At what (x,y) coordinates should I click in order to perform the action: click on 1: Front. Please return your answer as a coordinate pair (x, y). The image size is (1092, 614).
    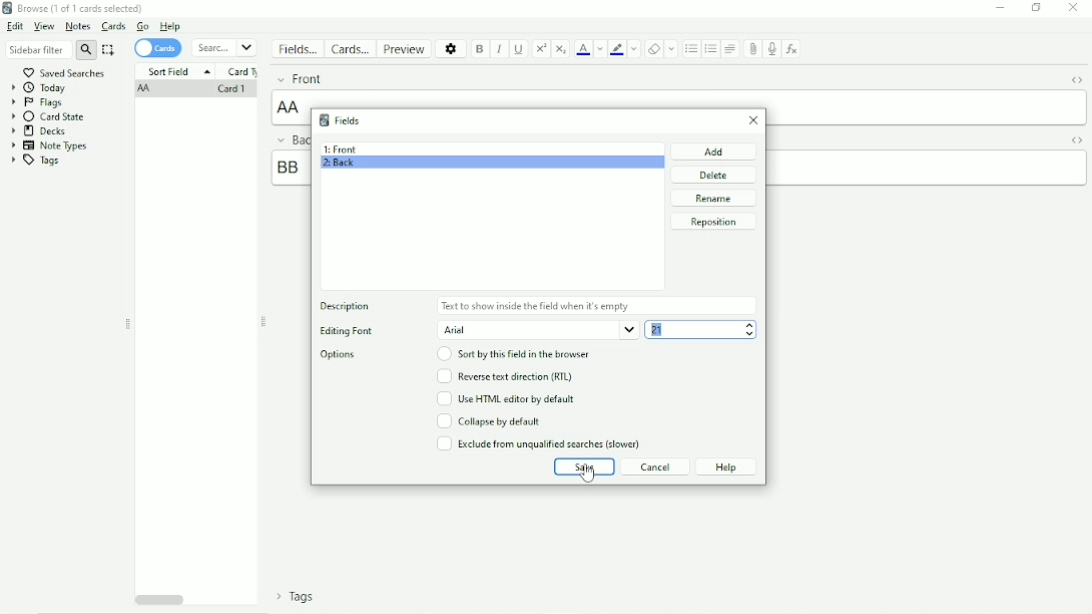
    Looking at the image, I should click on (340, 149).